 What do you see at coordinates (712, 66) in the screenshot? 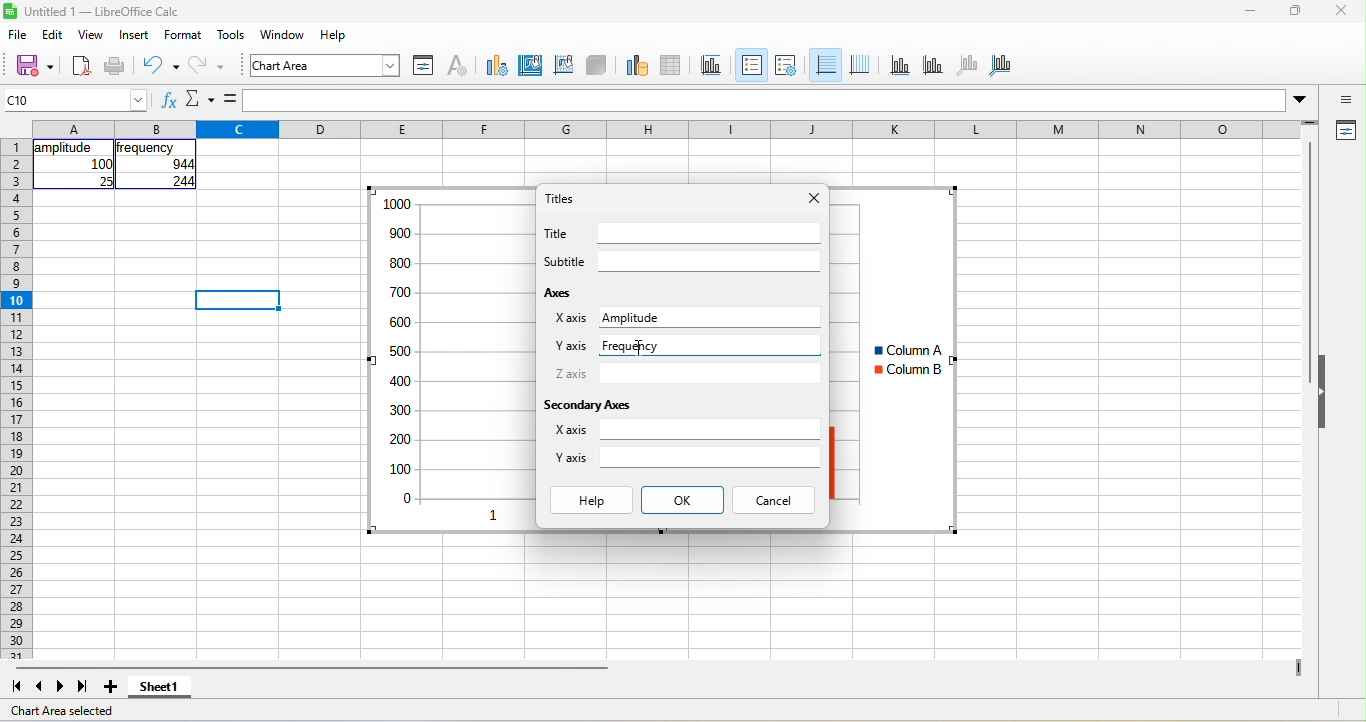
I see `titles` at bounding box center [712, 66].